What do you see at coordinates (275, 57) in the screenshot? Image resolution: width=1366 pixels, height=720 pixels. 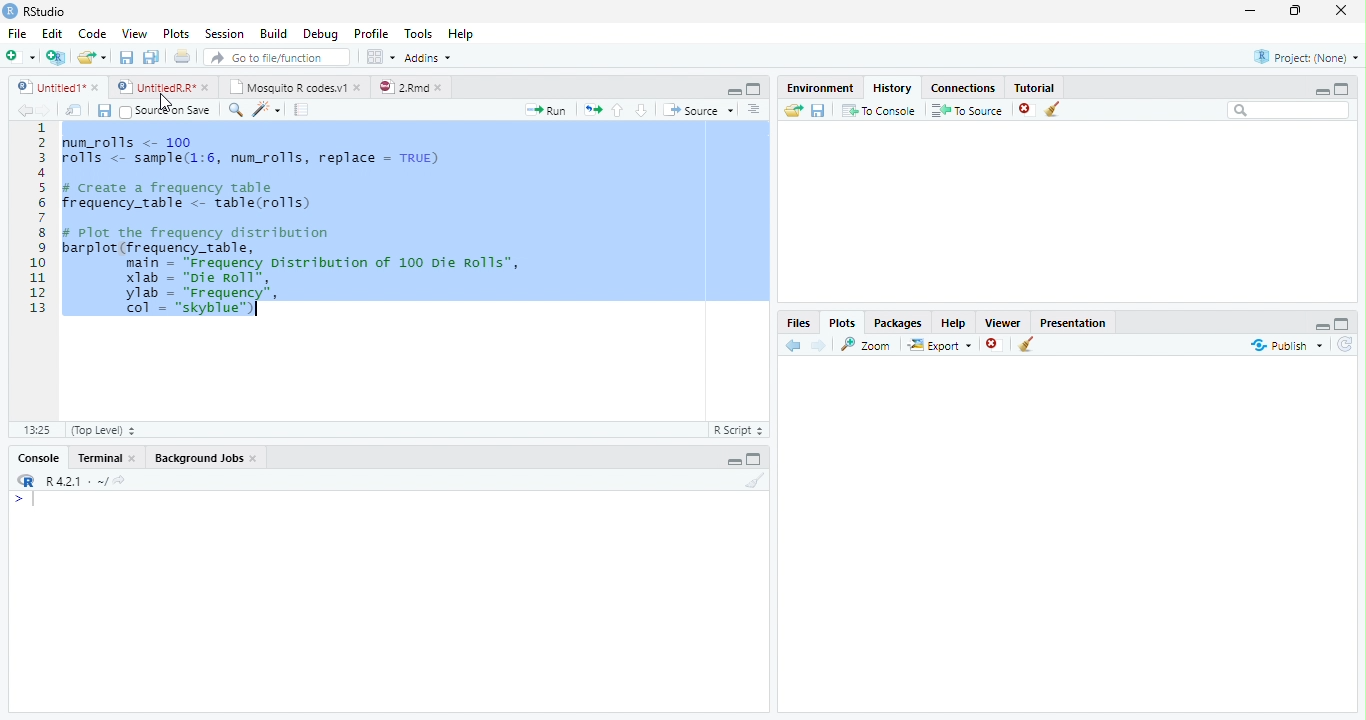 I see `Go to file/function` at bounding box center [275, 57].